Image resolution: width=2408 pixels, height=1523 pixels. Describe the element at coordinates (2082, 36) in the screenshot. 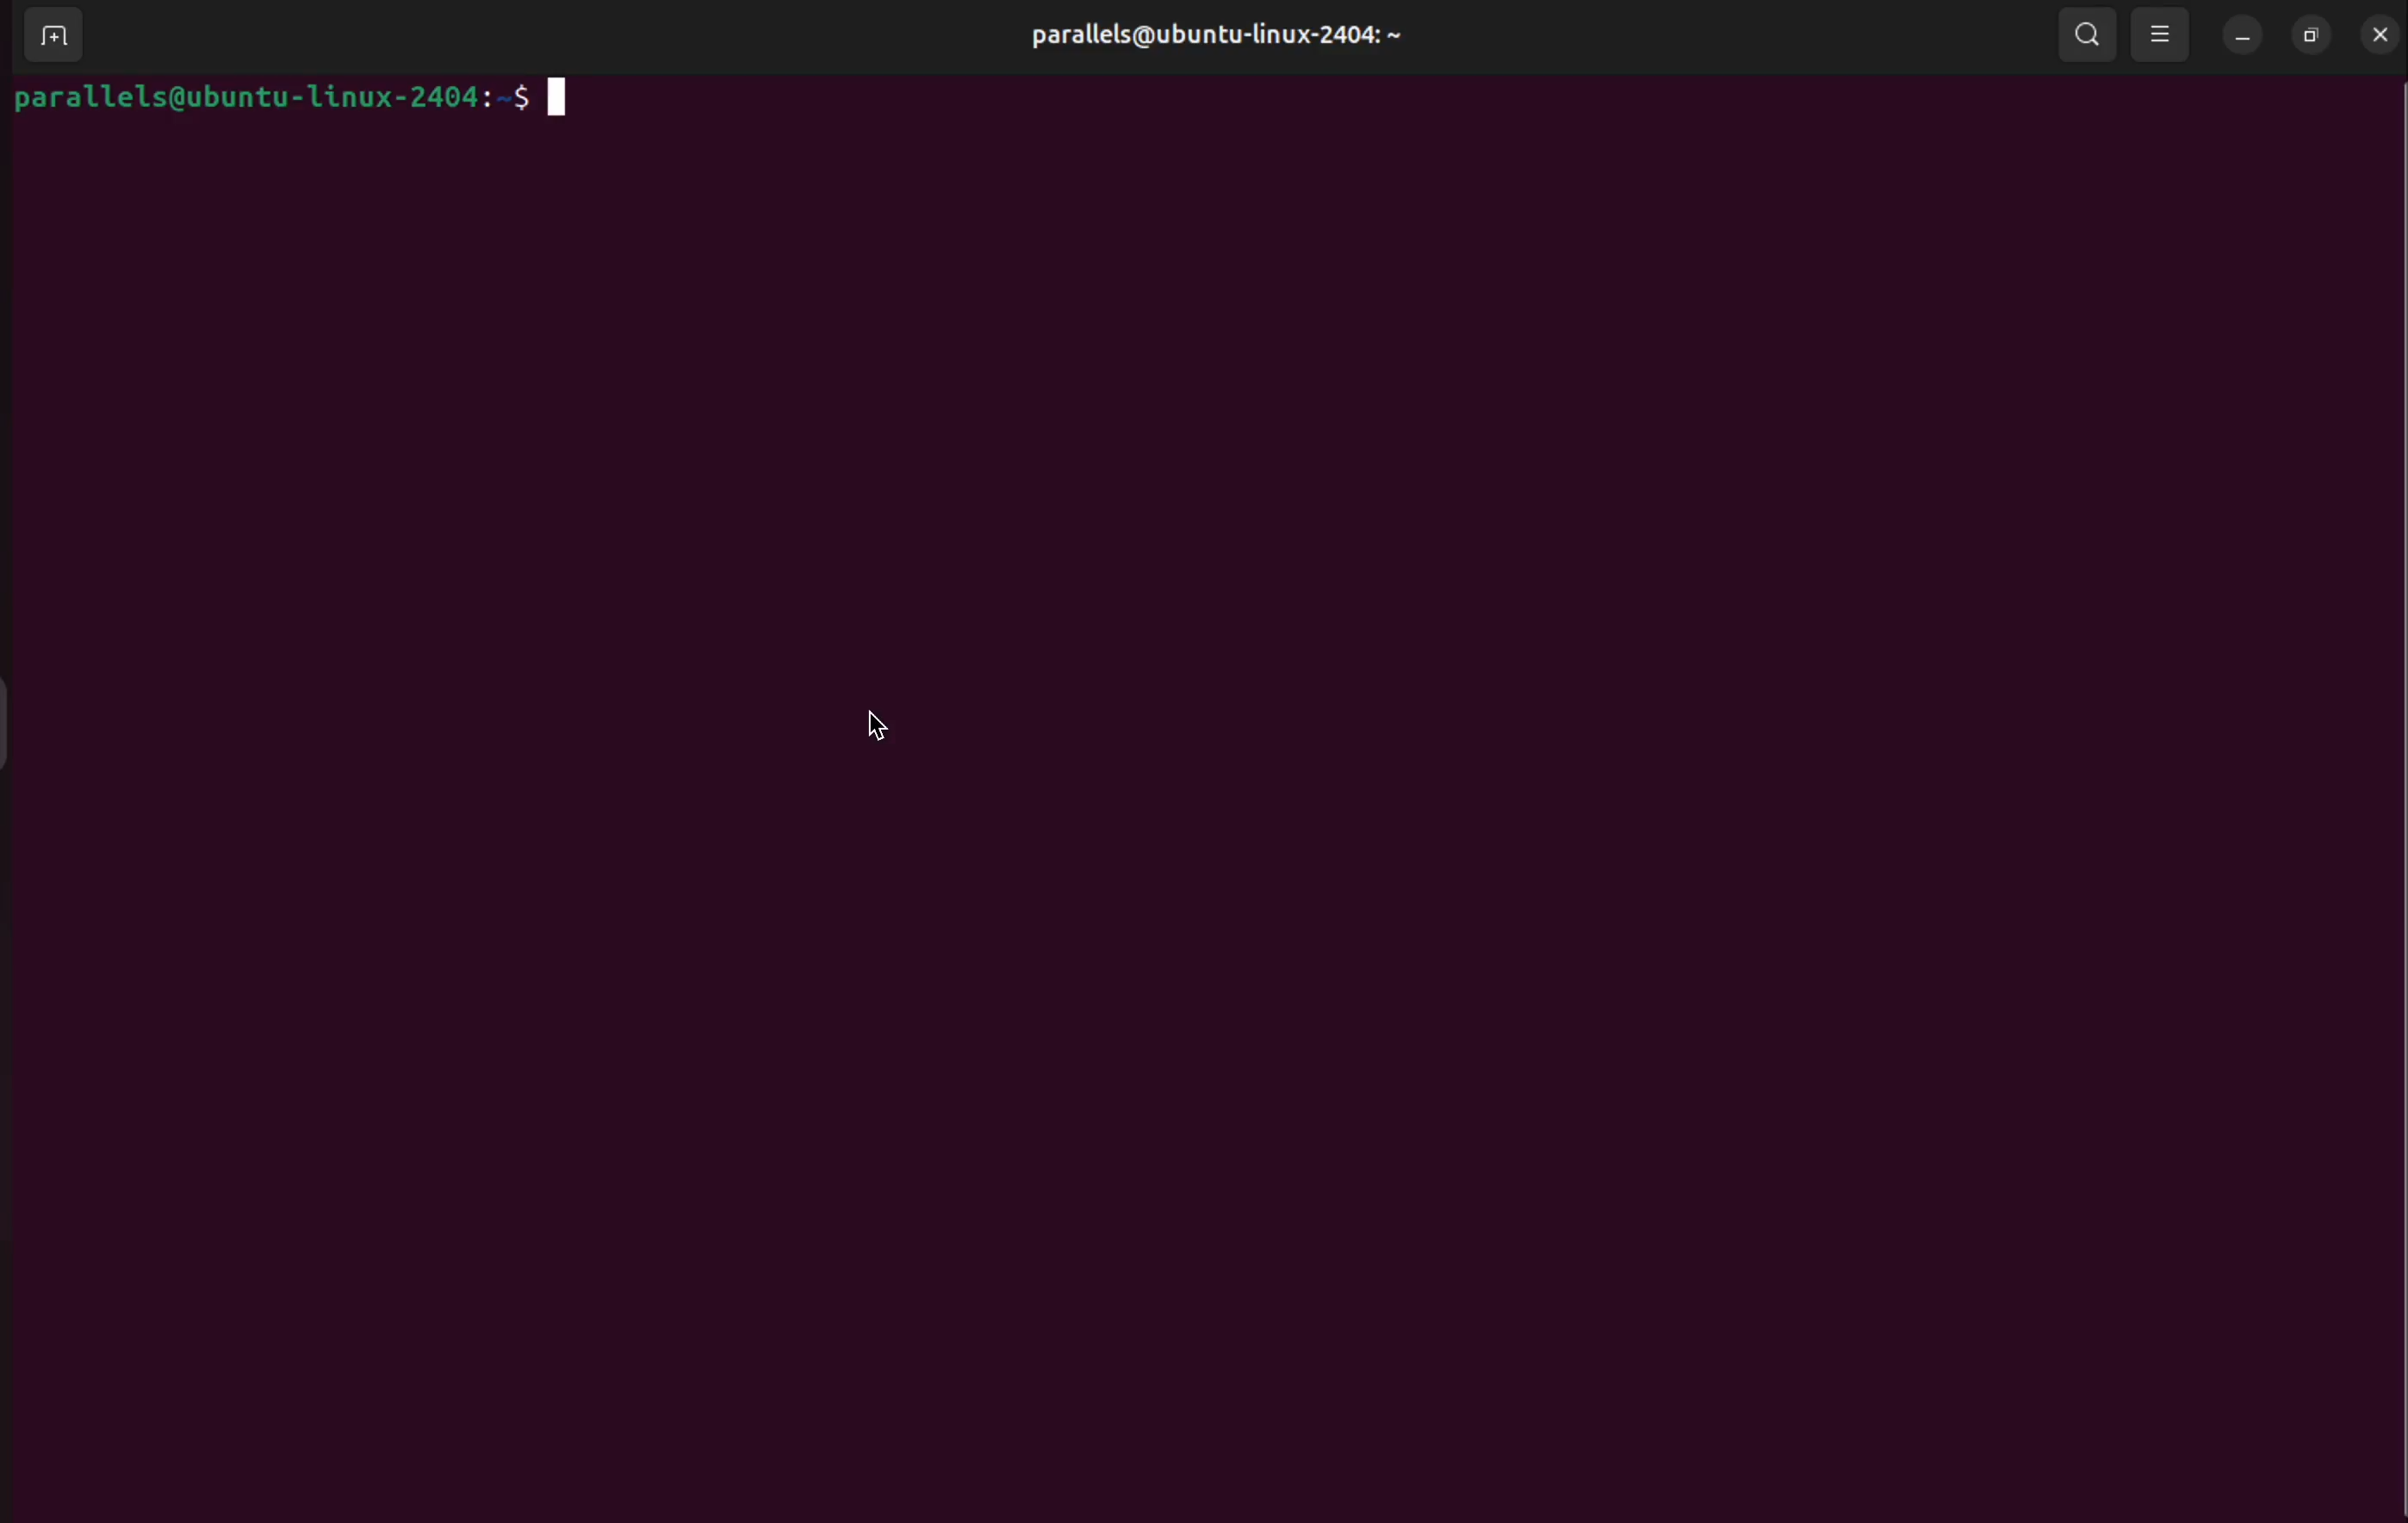

I see `search` at that location.